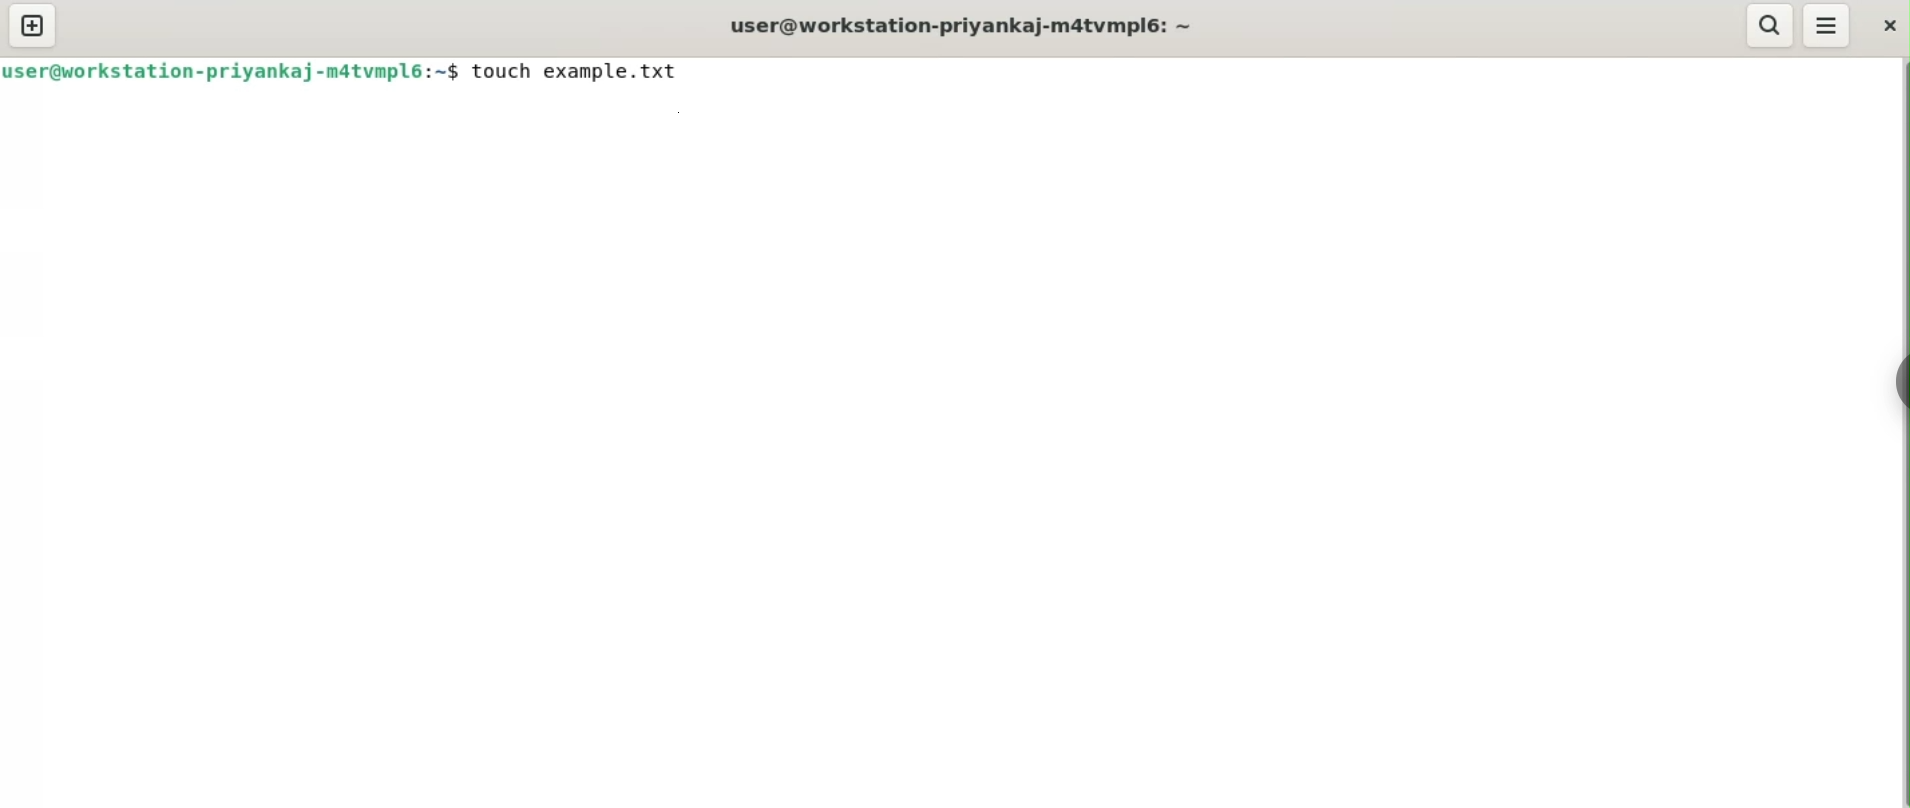 The image size is (1910, 808). Describe the element at coordinates (956, 24) in the screenshot. I see `user@workstation-priyankaj-m4tvmpl6: ~` at that location.